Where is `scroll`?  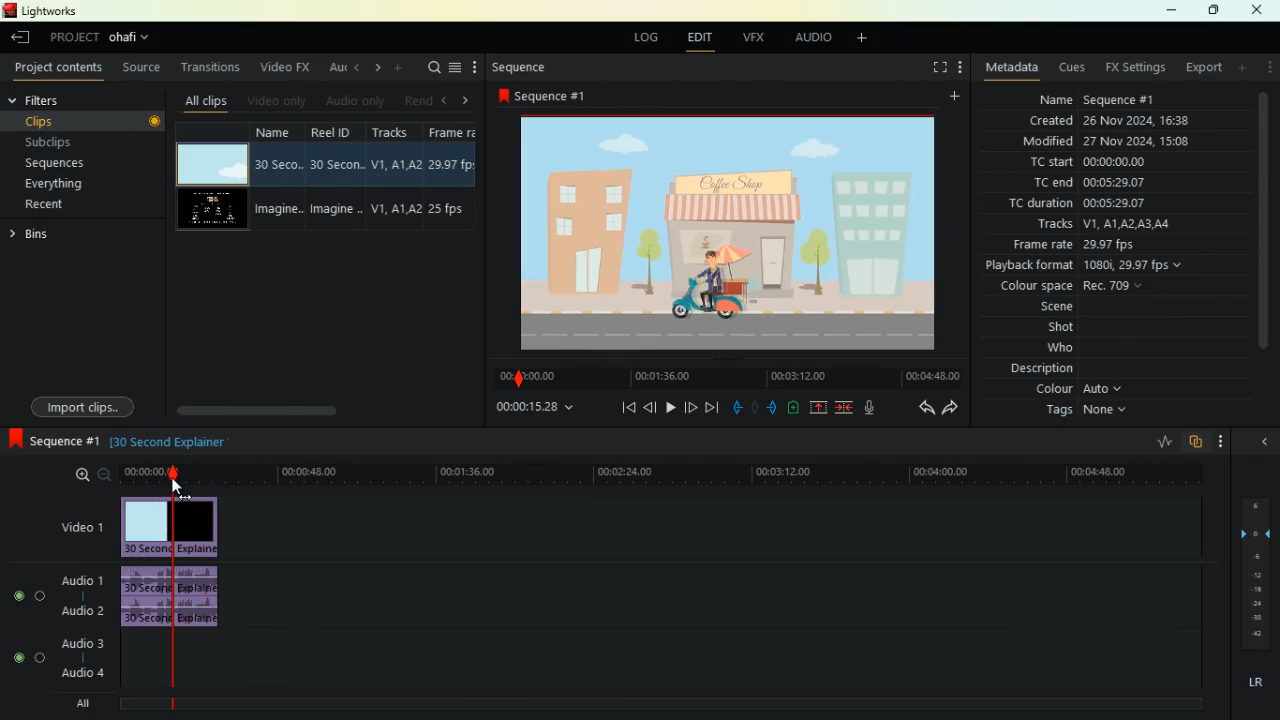 scroll is located at coordinates (1258, 221).